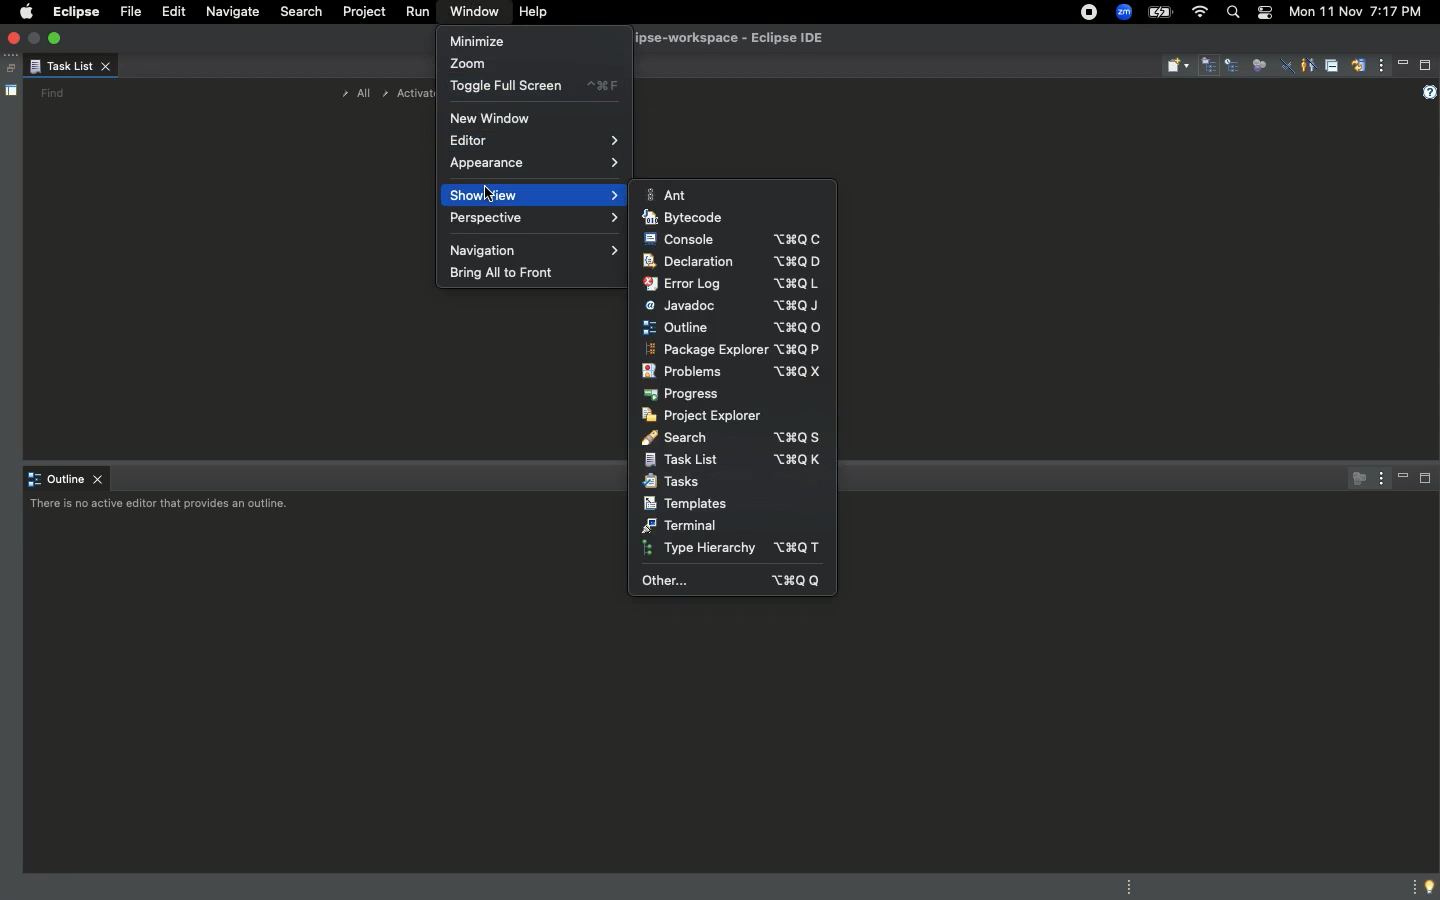 This screenshot has height=900, width=1440. I want to click on Editor, so click(530, 141).